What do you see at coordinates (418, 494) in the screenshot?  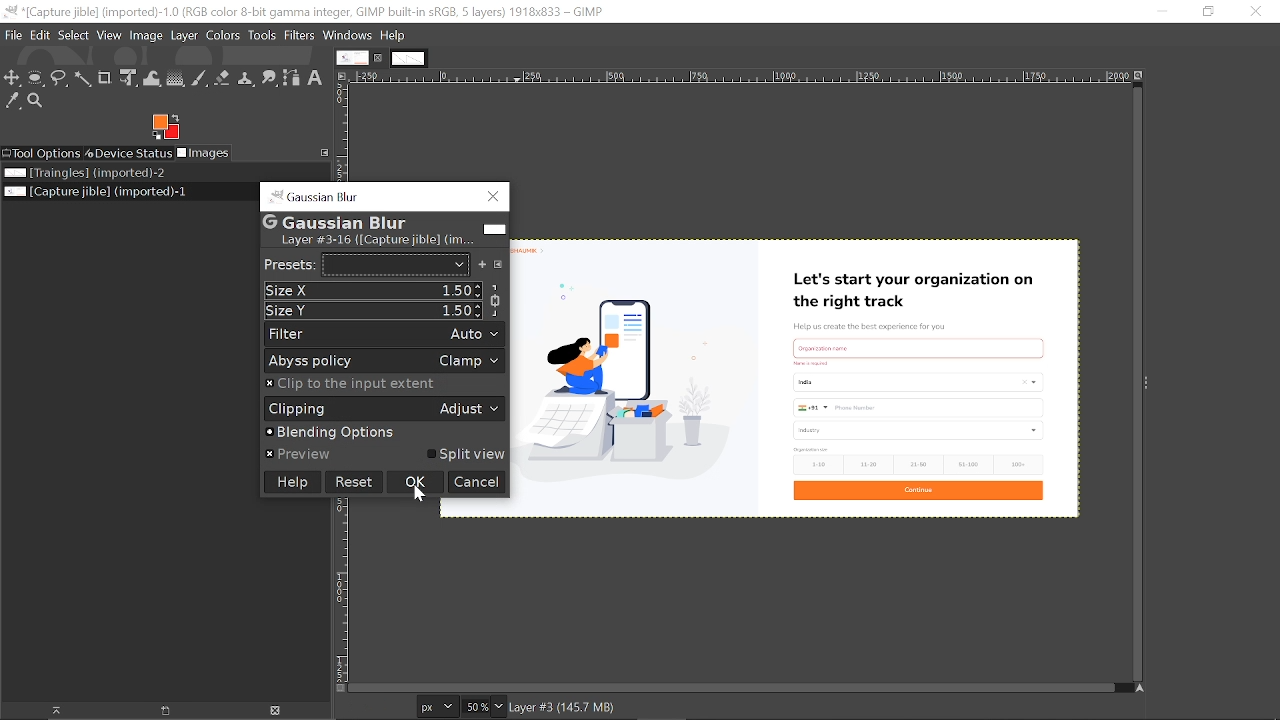 I see `Cursor` at bounding box center [418, 494].